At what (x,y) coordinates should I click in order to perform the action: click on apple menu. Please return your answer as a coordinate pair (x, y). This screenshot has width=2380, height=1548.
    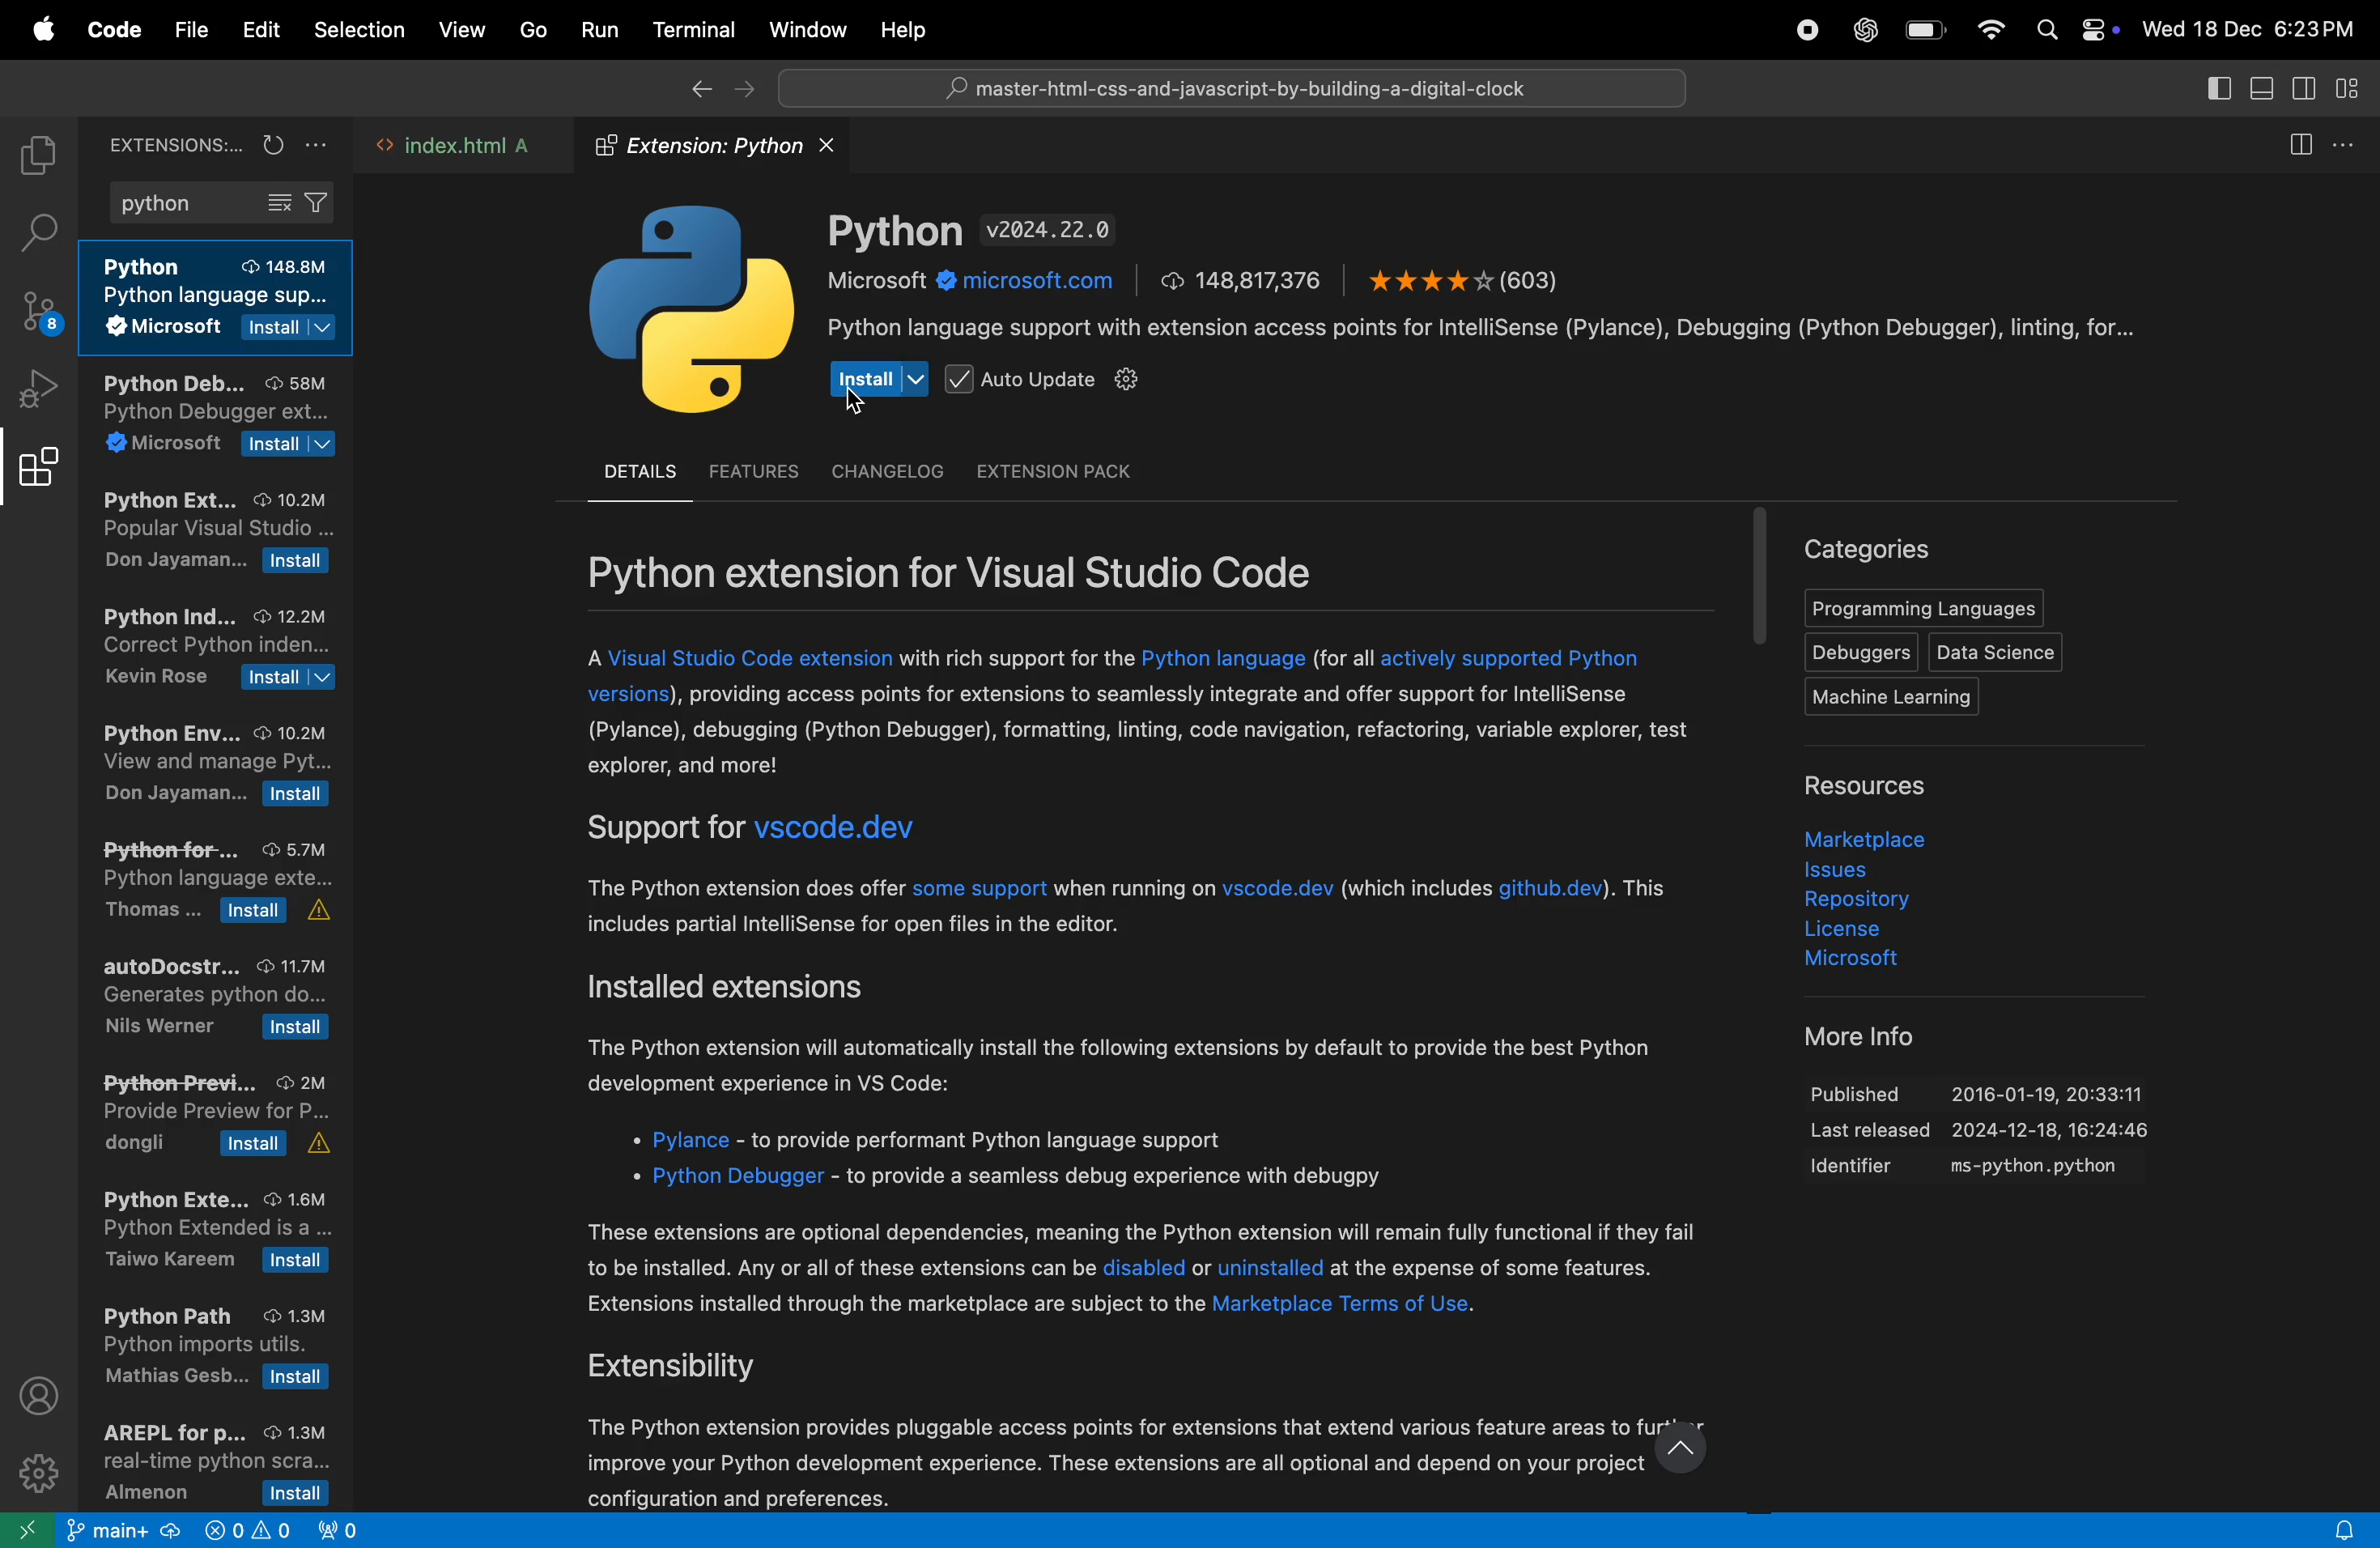
    Looking at the image, I should click on (36, 30).